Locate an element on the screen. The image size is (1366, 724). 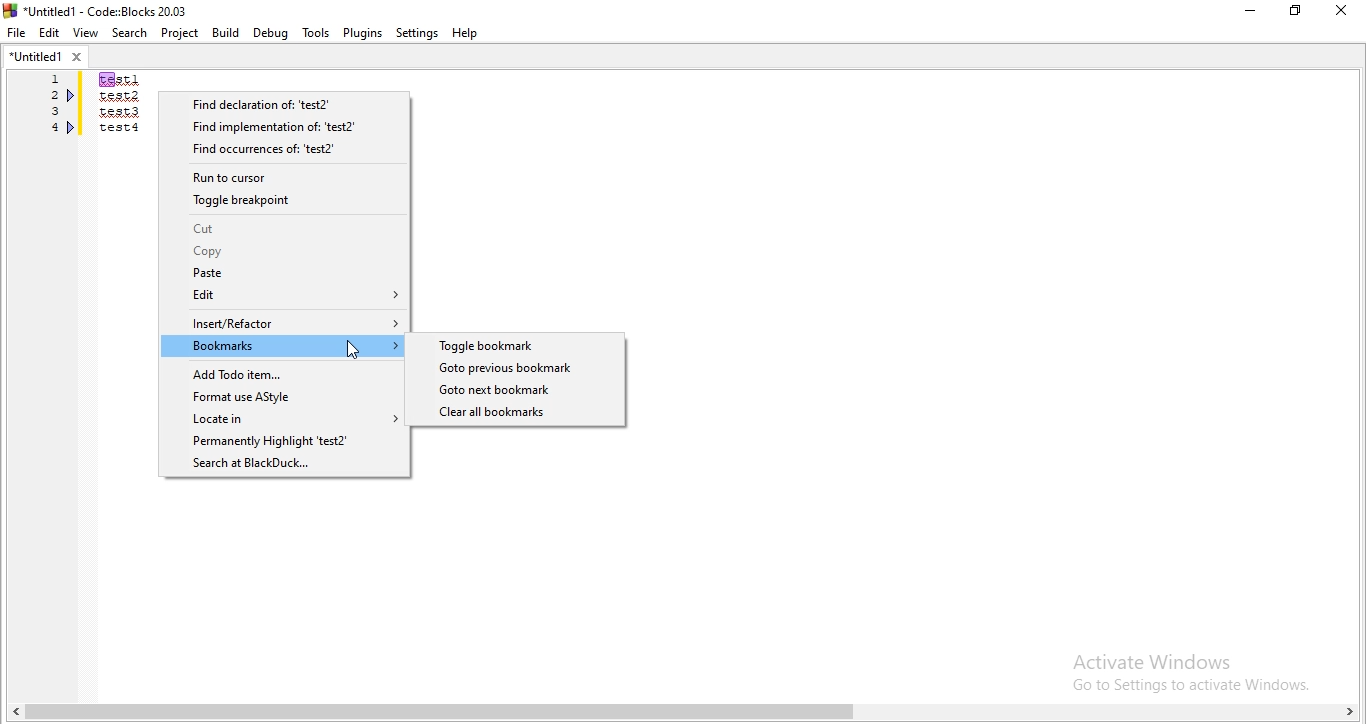
Permanently Highlight 'test2' is located at coordinates (283, 442).